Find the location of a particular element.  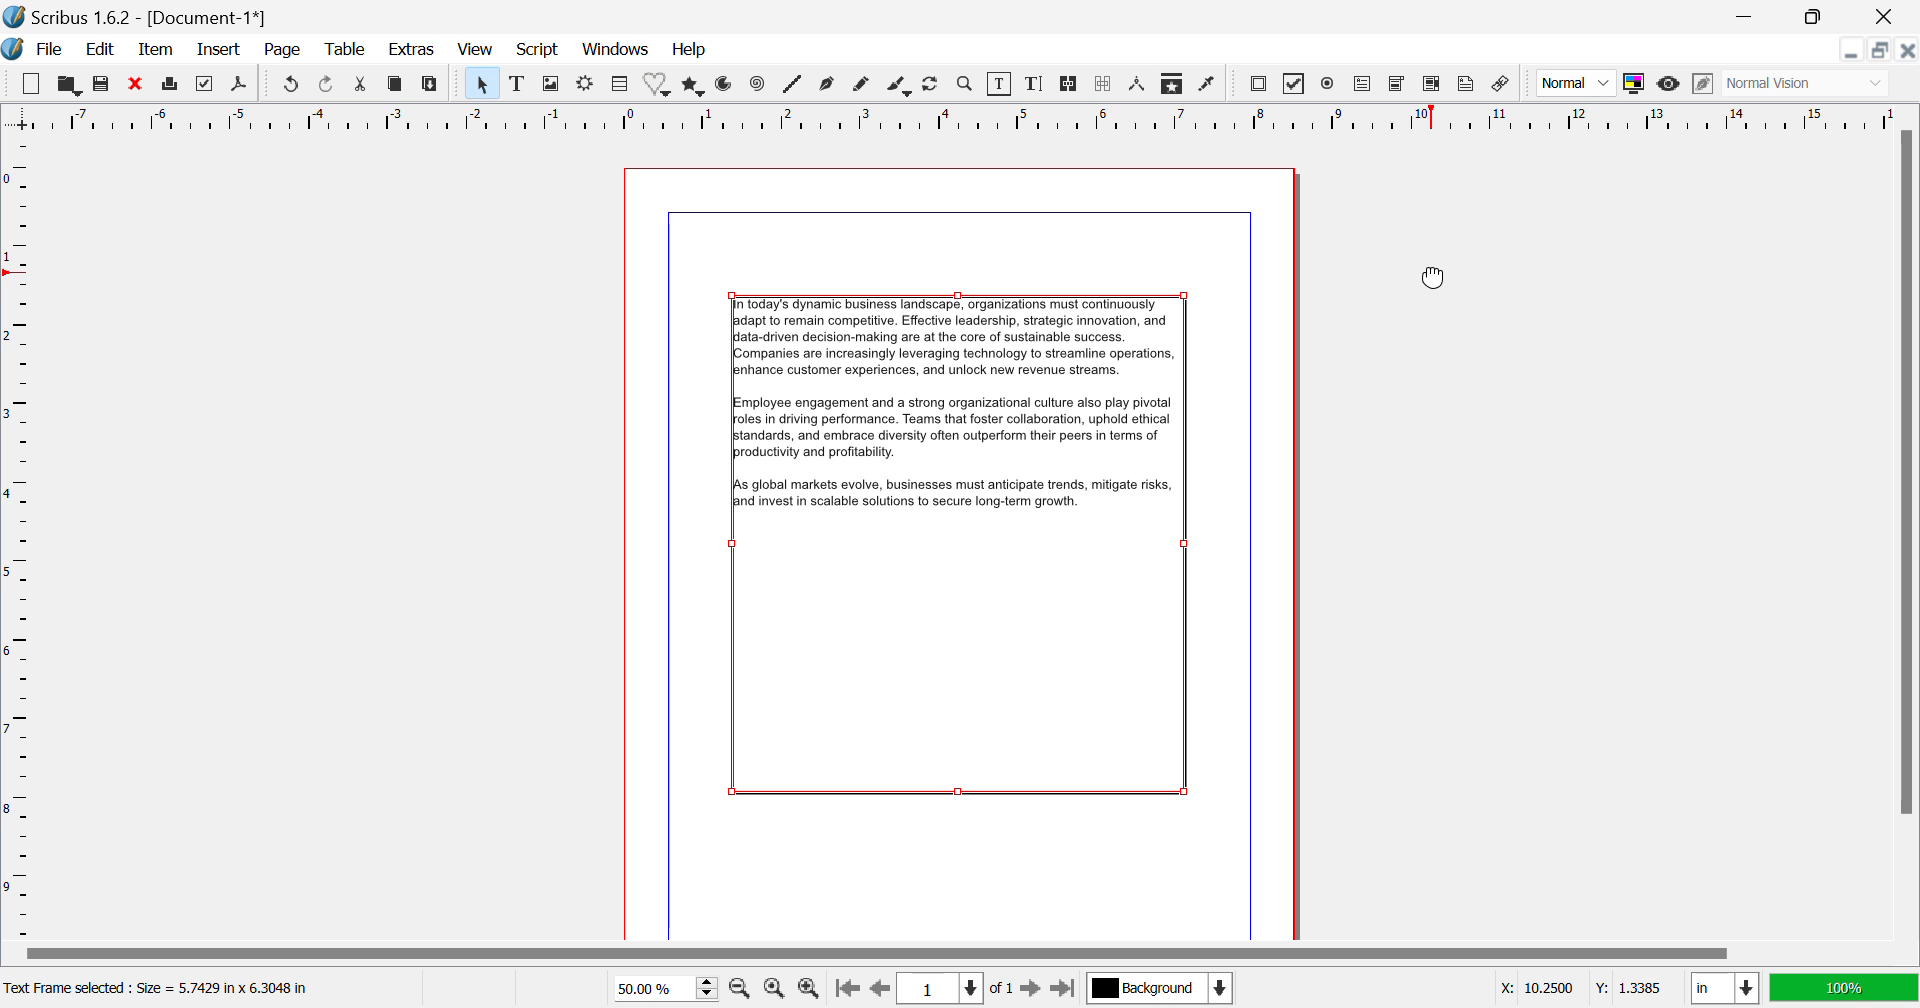

Save is located at coordinates (104, 84).